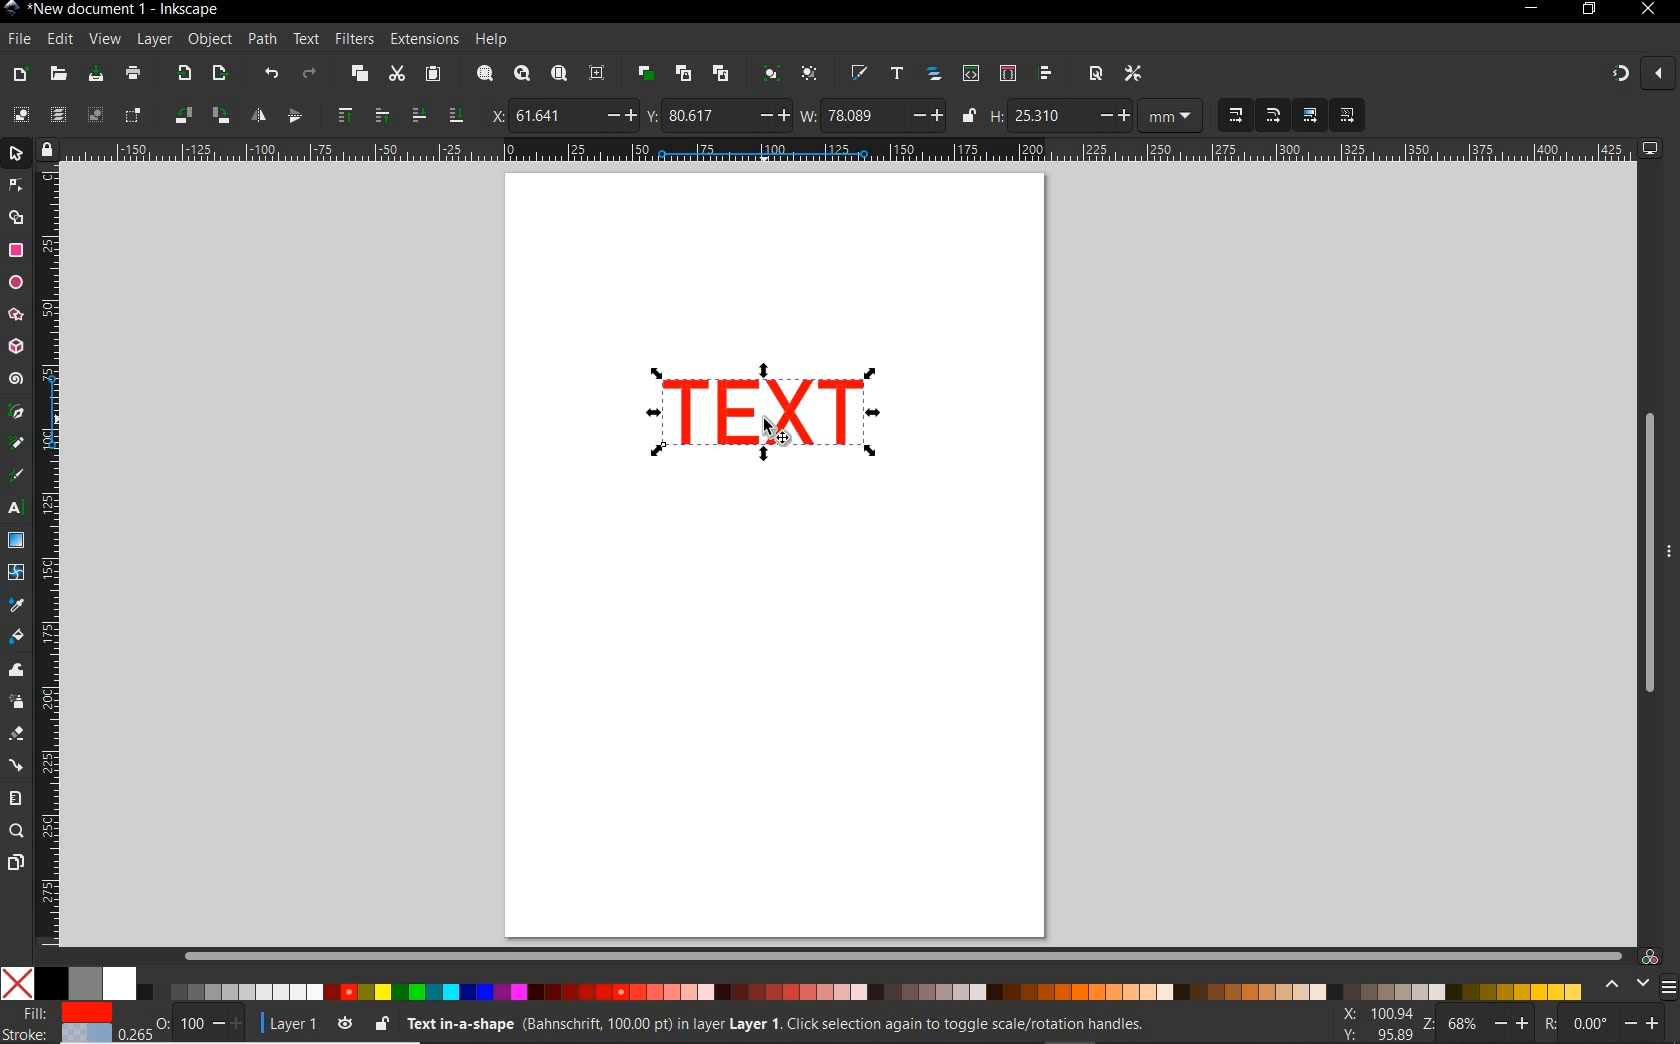 The width and height of the screenshot is (1680, 1044). Describe the element at coordinates (21, 476) in the screenshot. I see `calligraphy tool` at that location.